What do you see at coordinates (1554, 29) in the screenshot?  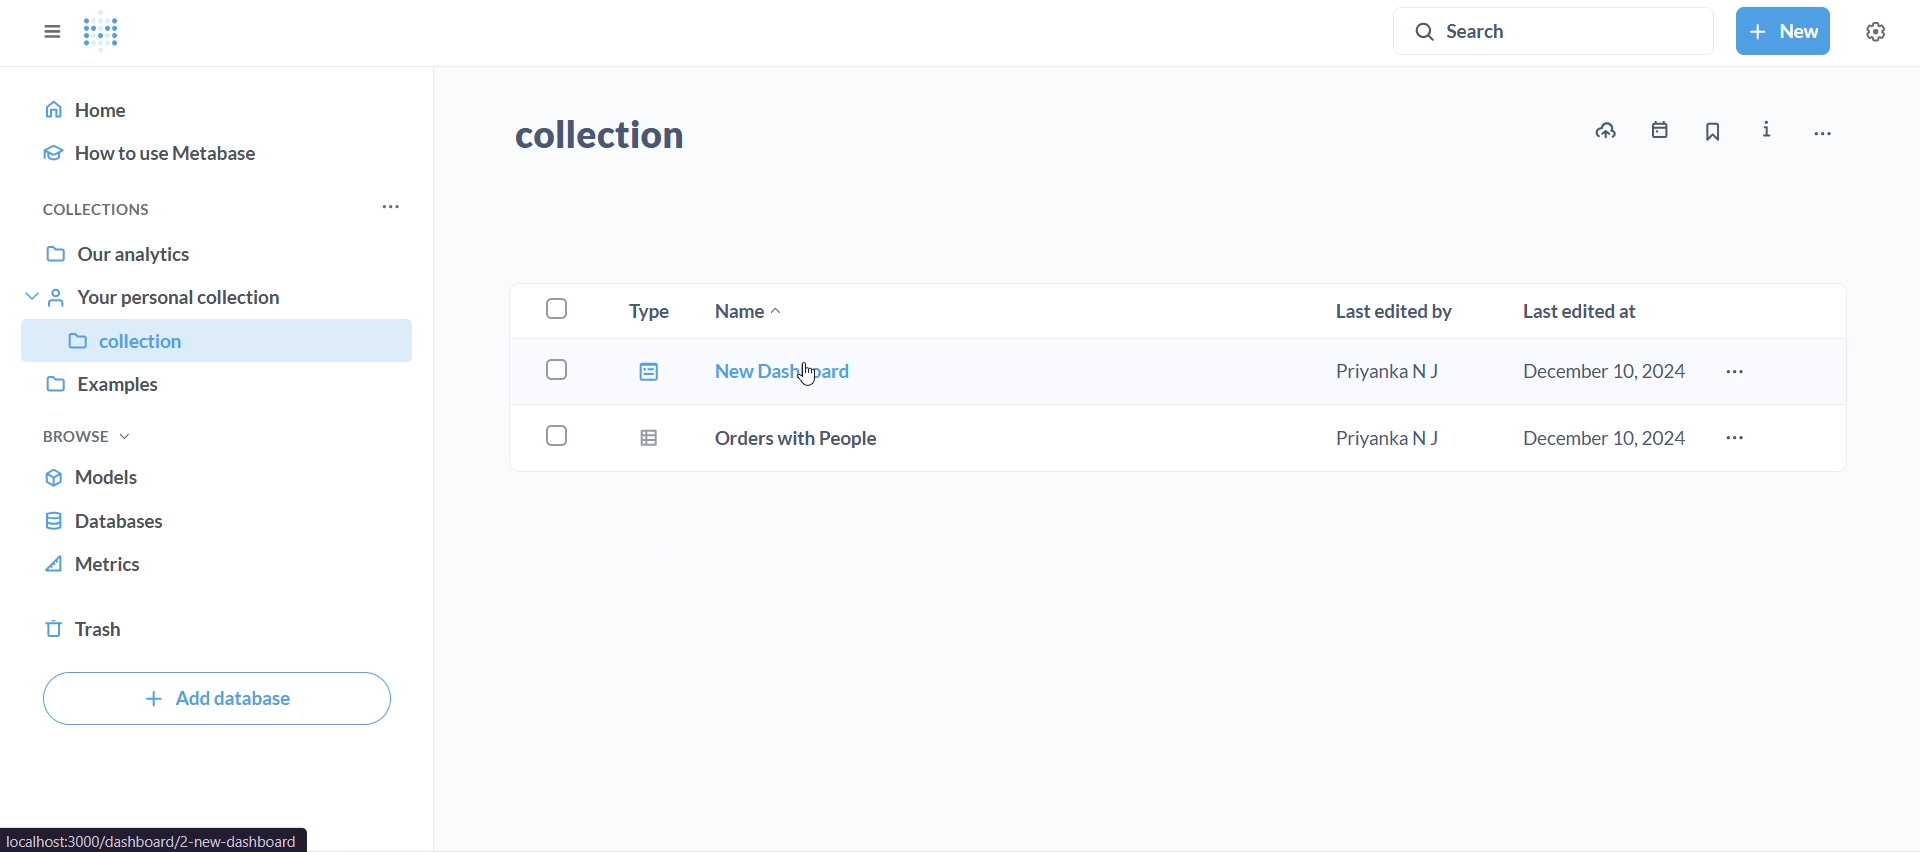 I see `search` at bounding box center [1554, 29].